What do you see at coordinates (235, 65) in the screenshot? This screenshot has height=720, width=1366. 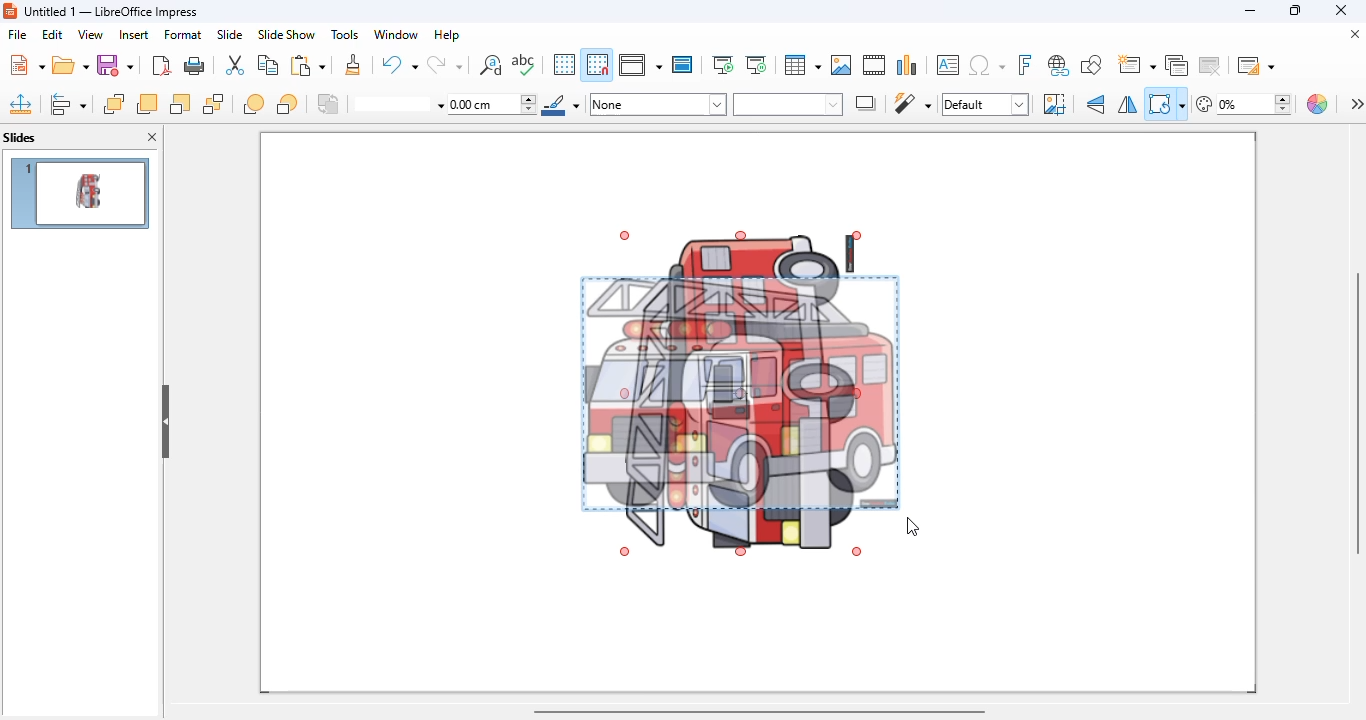 I see `cut` at bounding box center [235, 65].